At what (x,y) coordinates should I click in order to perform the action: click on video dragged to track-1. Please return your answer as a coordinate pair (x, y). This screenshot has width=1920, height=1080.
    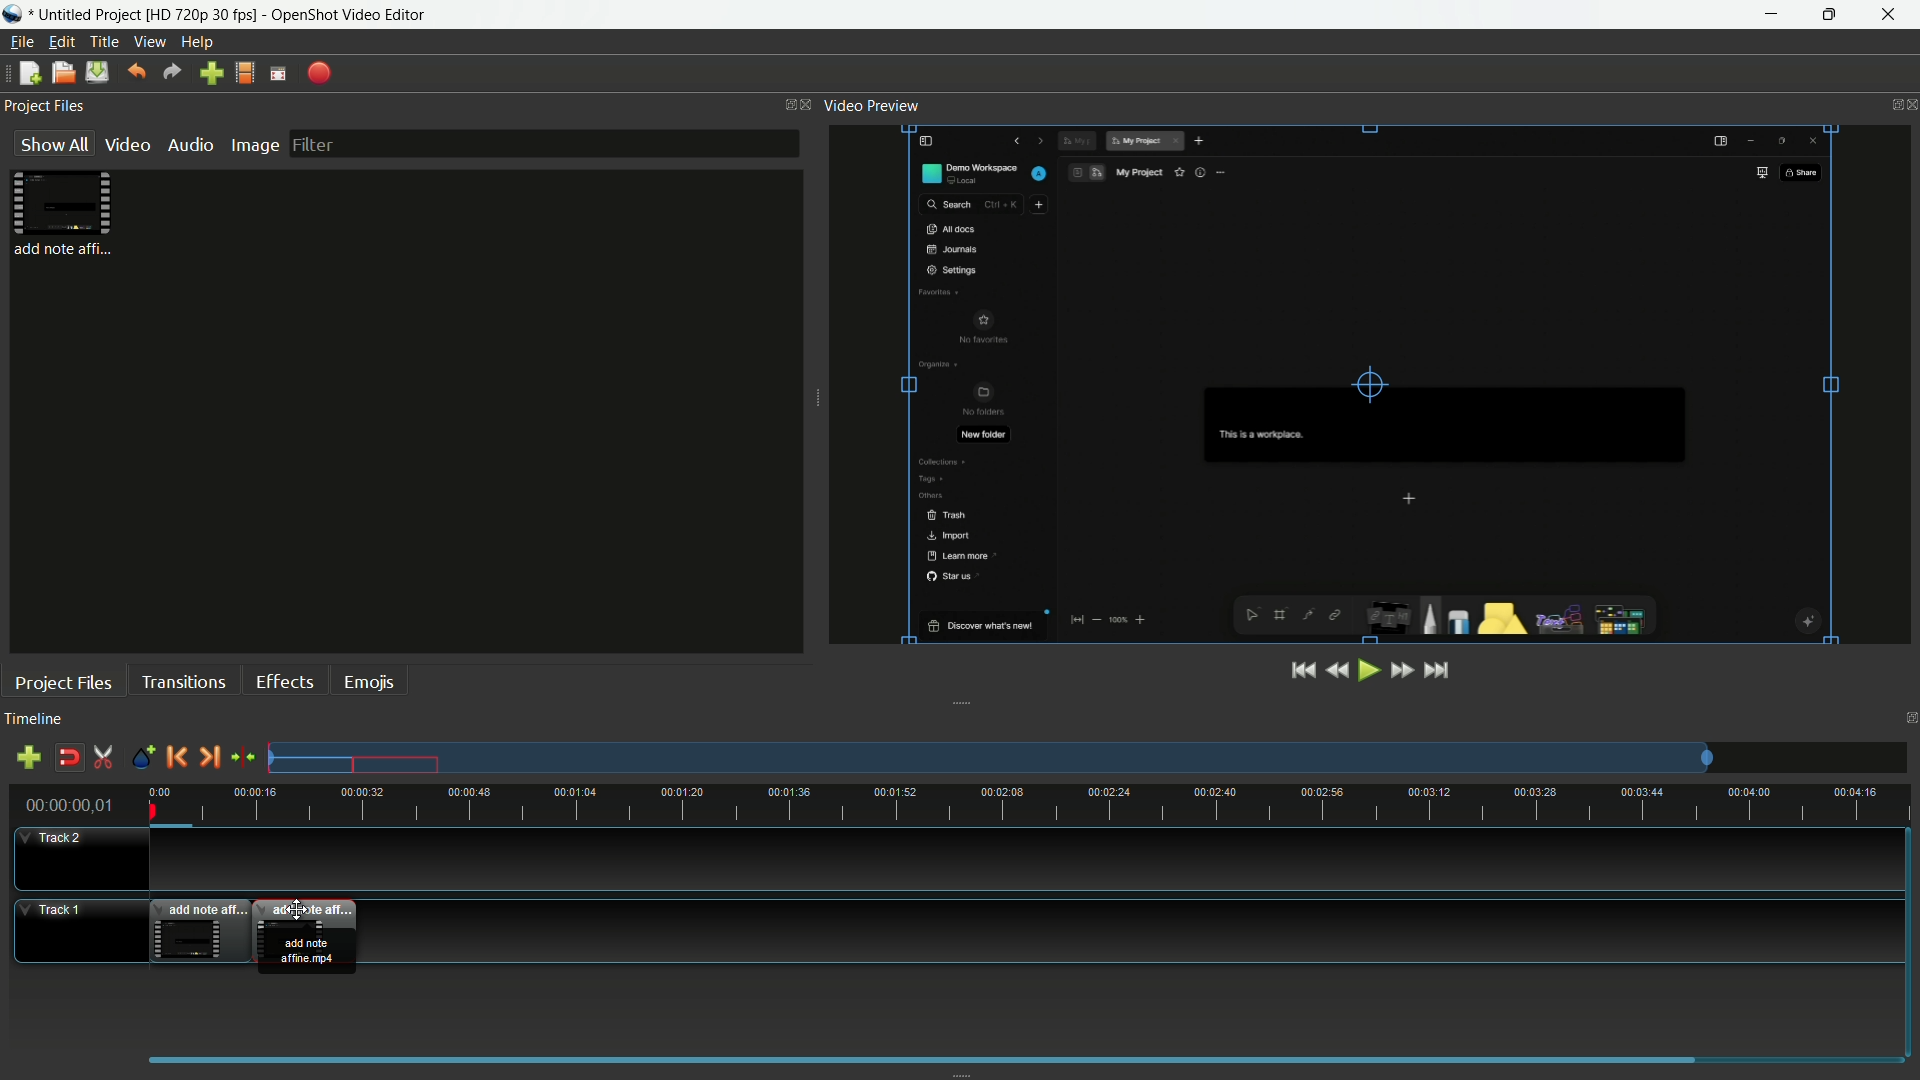
    Looking at the image, I should click on (309, 936).